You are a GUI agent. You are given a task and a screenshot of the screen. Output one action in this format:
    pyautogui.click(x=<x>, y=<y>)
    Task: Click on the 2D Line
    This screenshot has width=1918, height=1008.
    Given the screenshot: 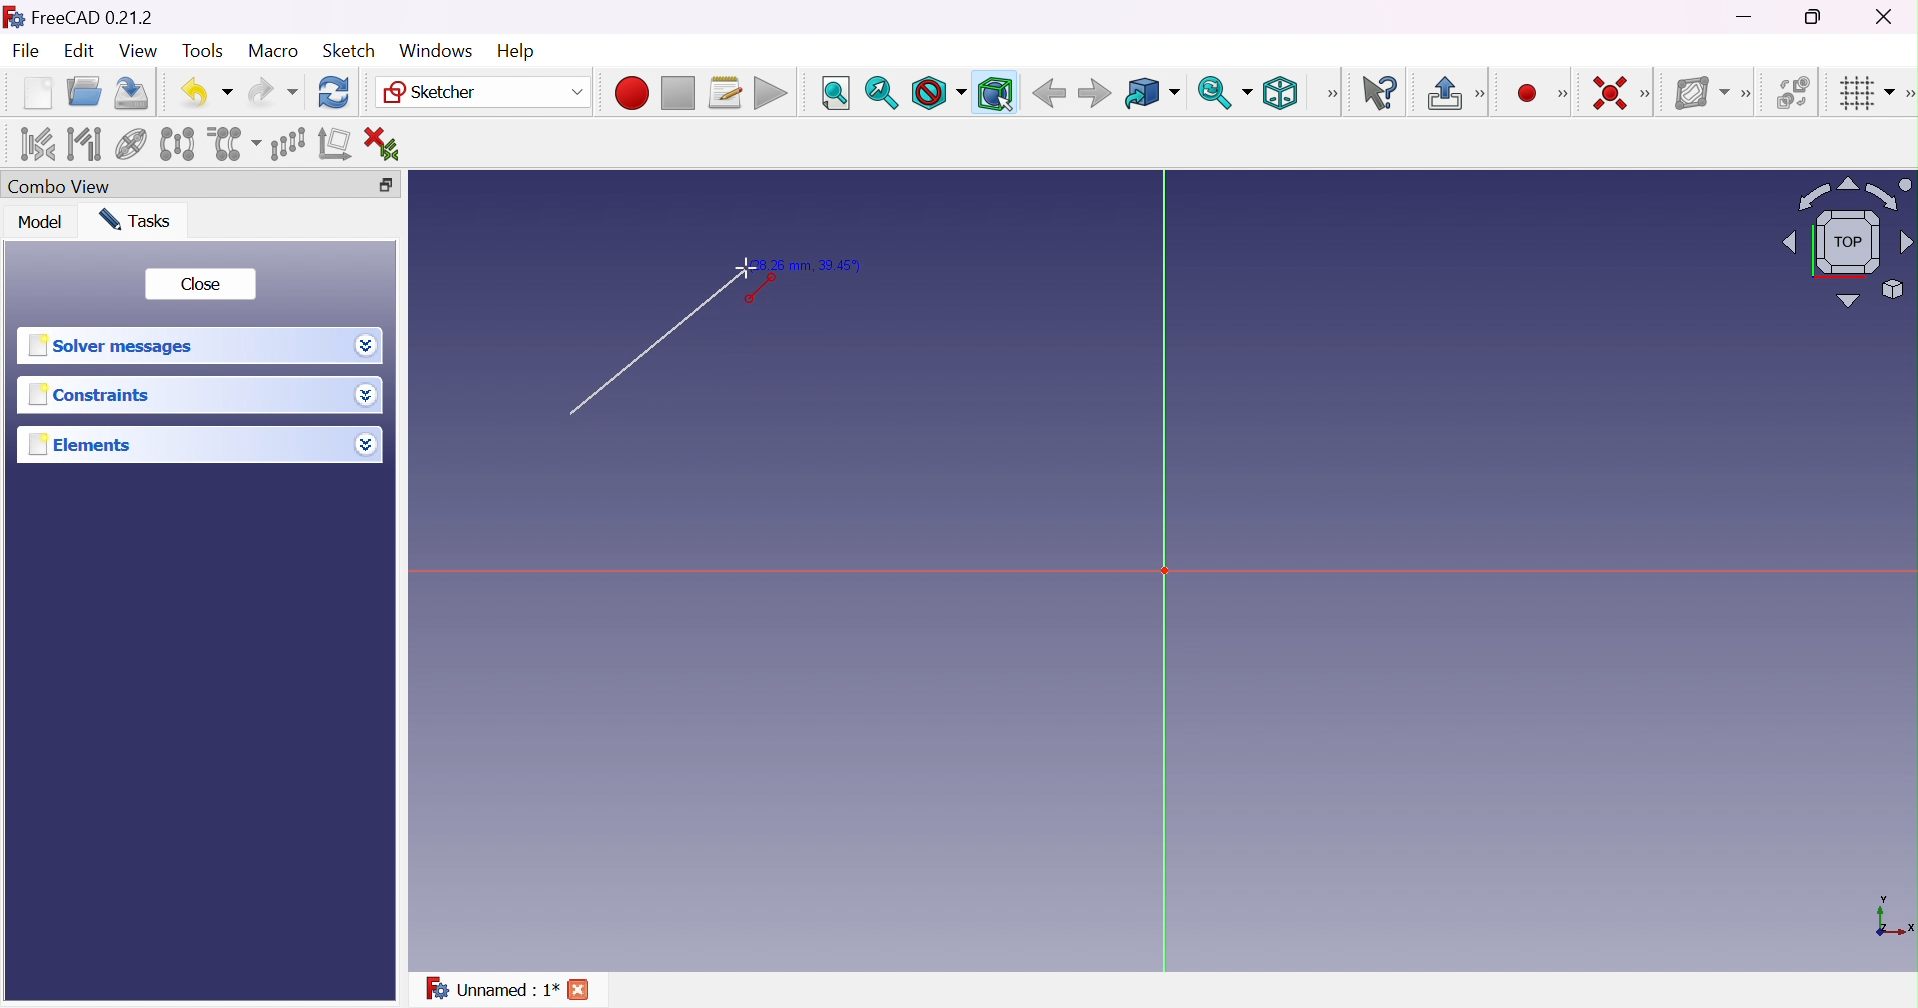 What is the action you would take?
    pyautogui.click(x=637, y=355)
    